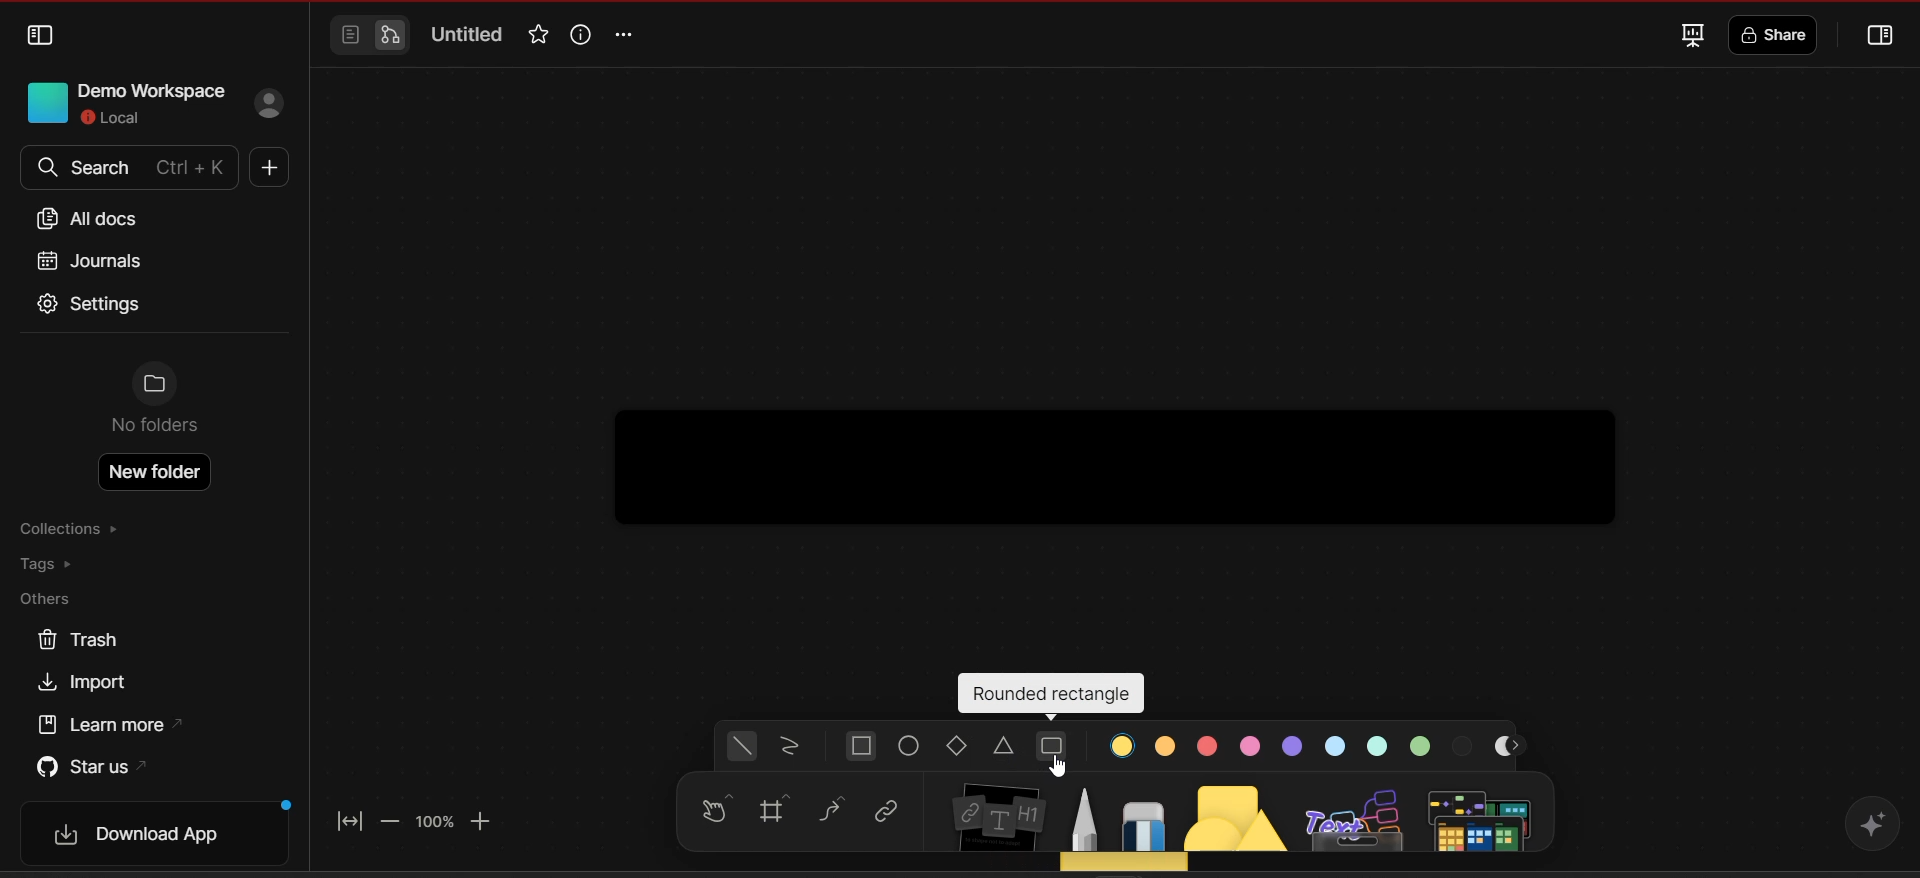 The height and width of the screenshot is (878, 1920). What do you see at coordinates (1144, 820) in the screenshot?
I see `eraser` at bounding box center [1144, 820].